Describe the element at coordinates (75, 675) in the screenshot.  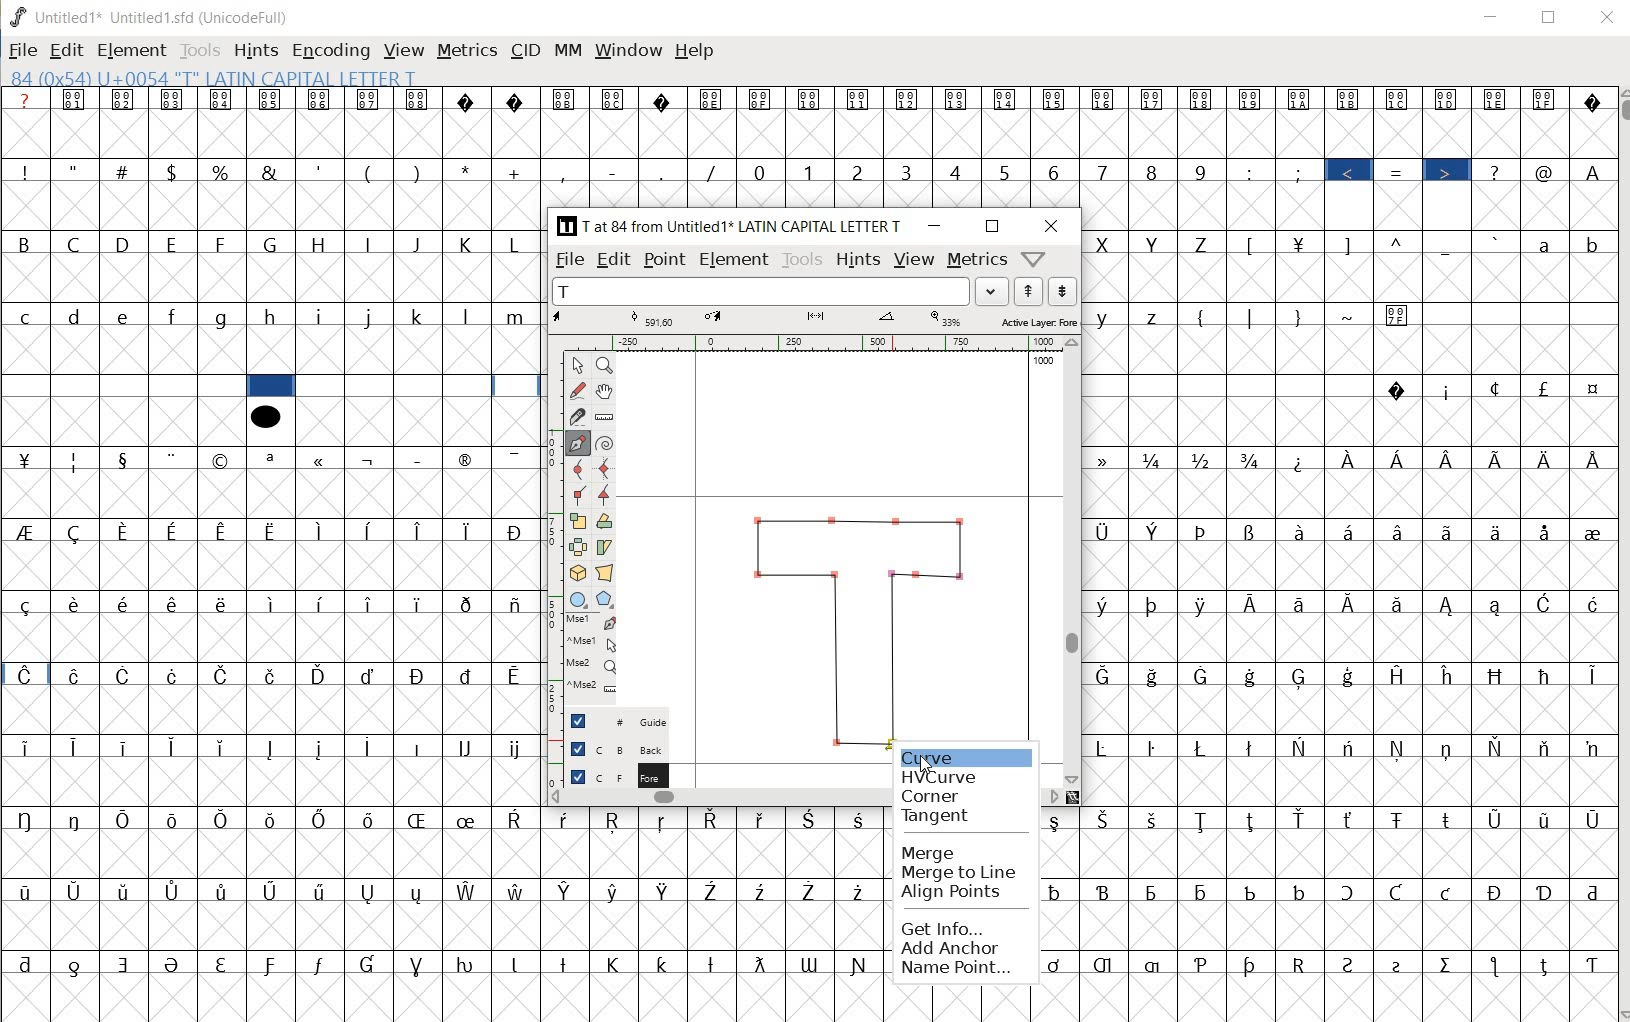
I see `Symbol` at that location.